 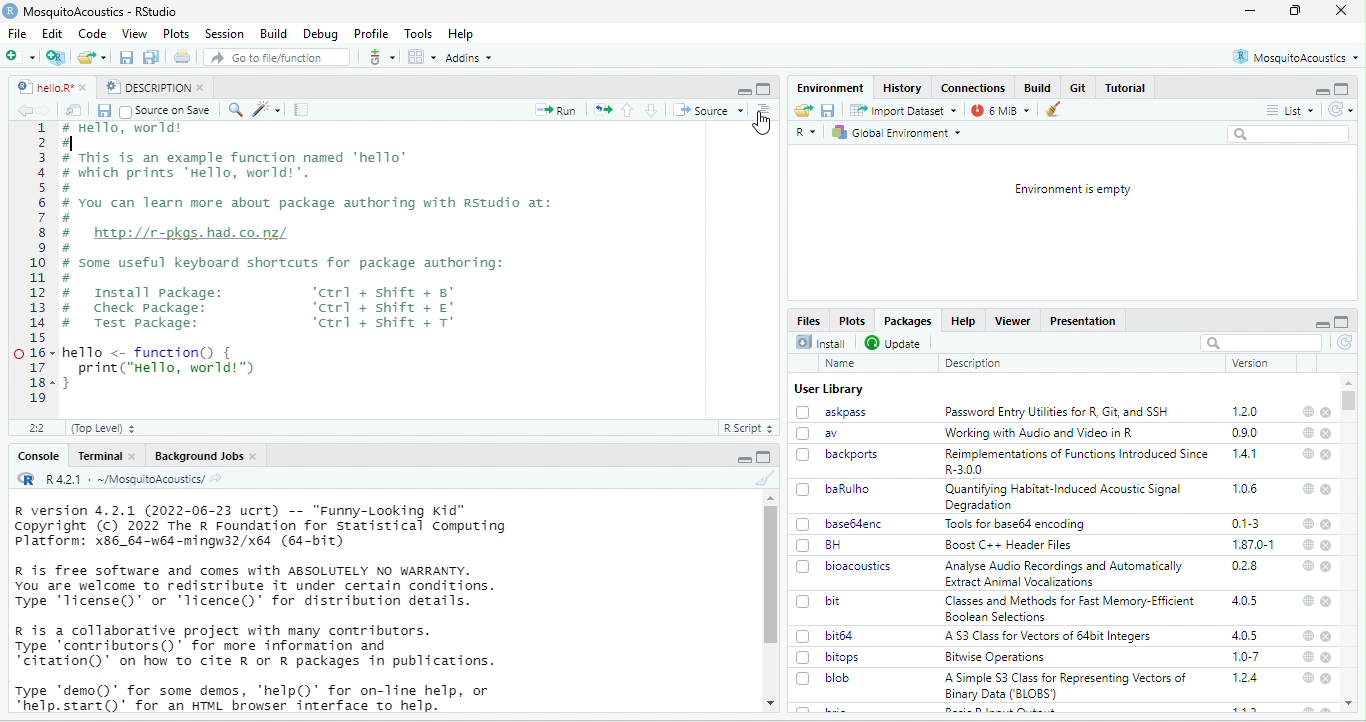 What do you see at coordinates (1247, 432) in the screenshot?
I see `0.9.0` at bounding box center [1247, 432].